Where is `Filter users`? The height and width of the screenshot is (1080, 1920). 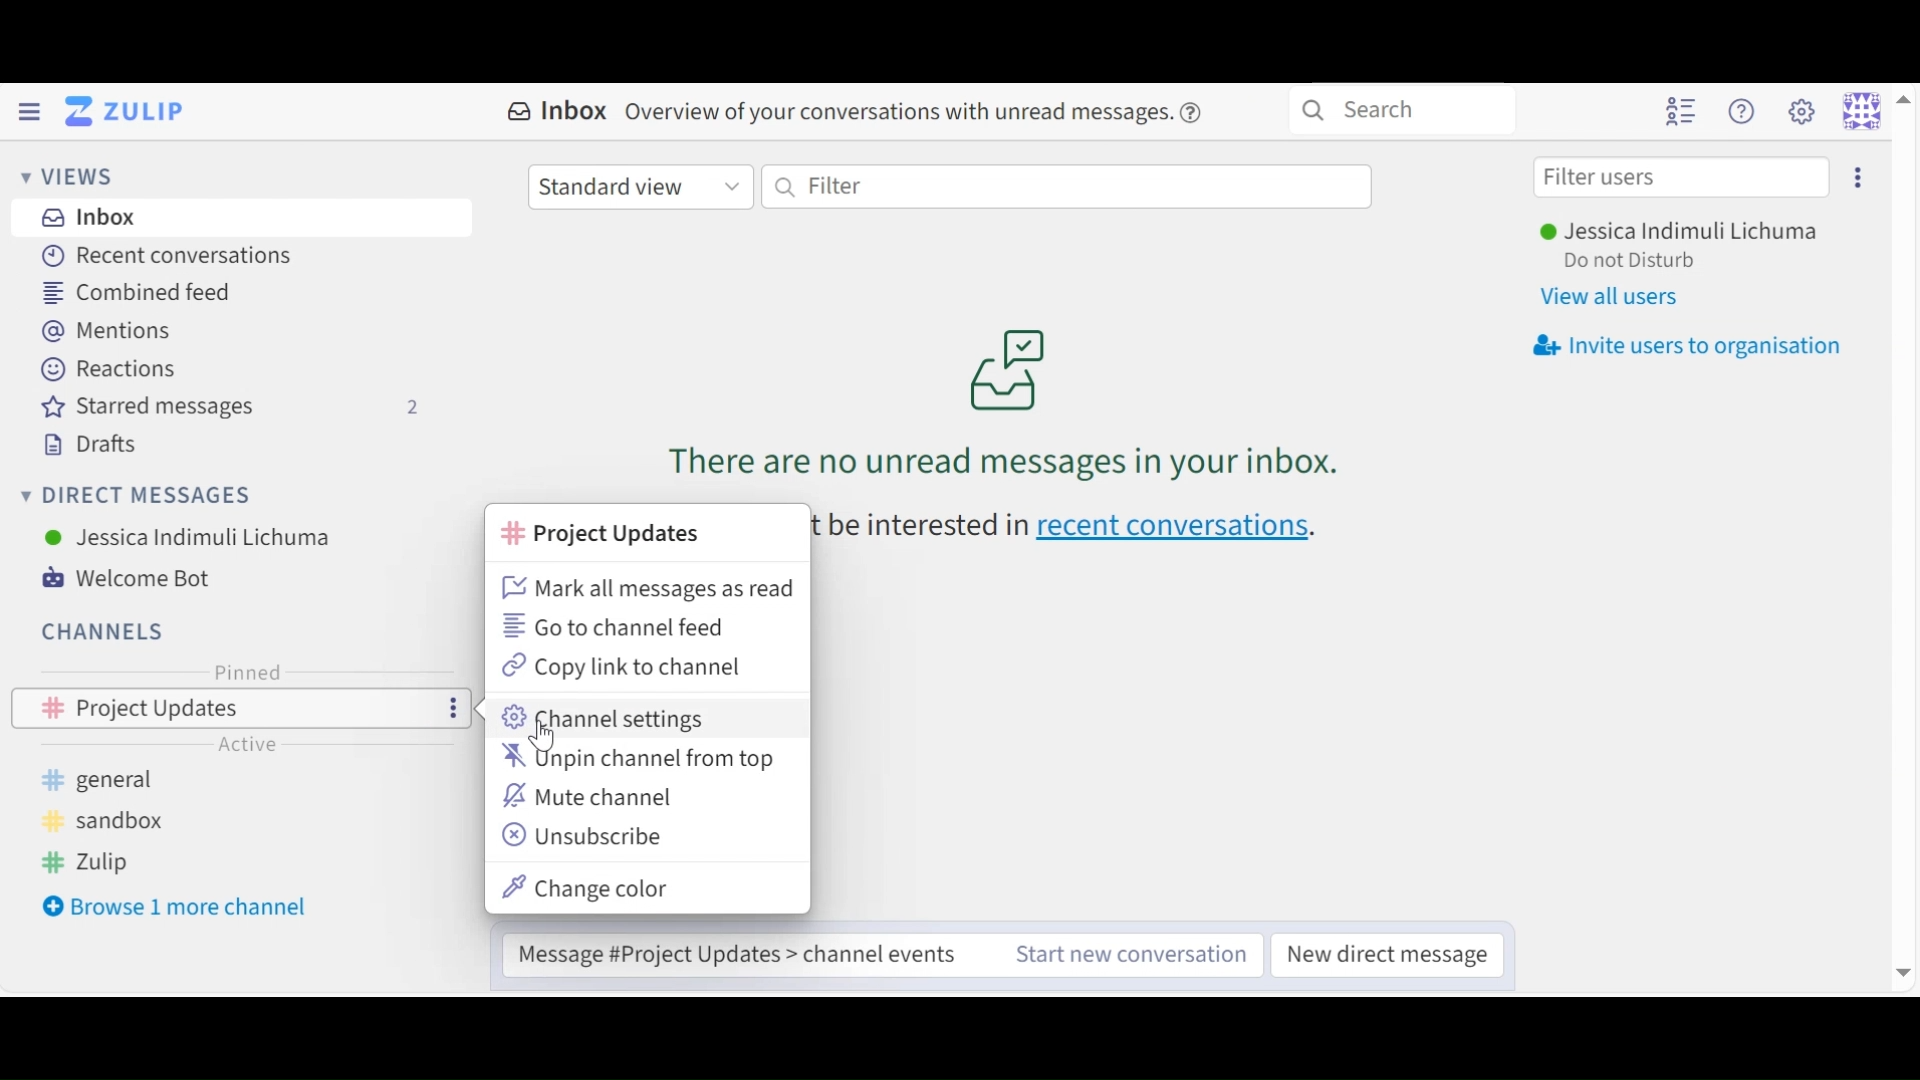
Filter users is located at coordinates (1682, 178).